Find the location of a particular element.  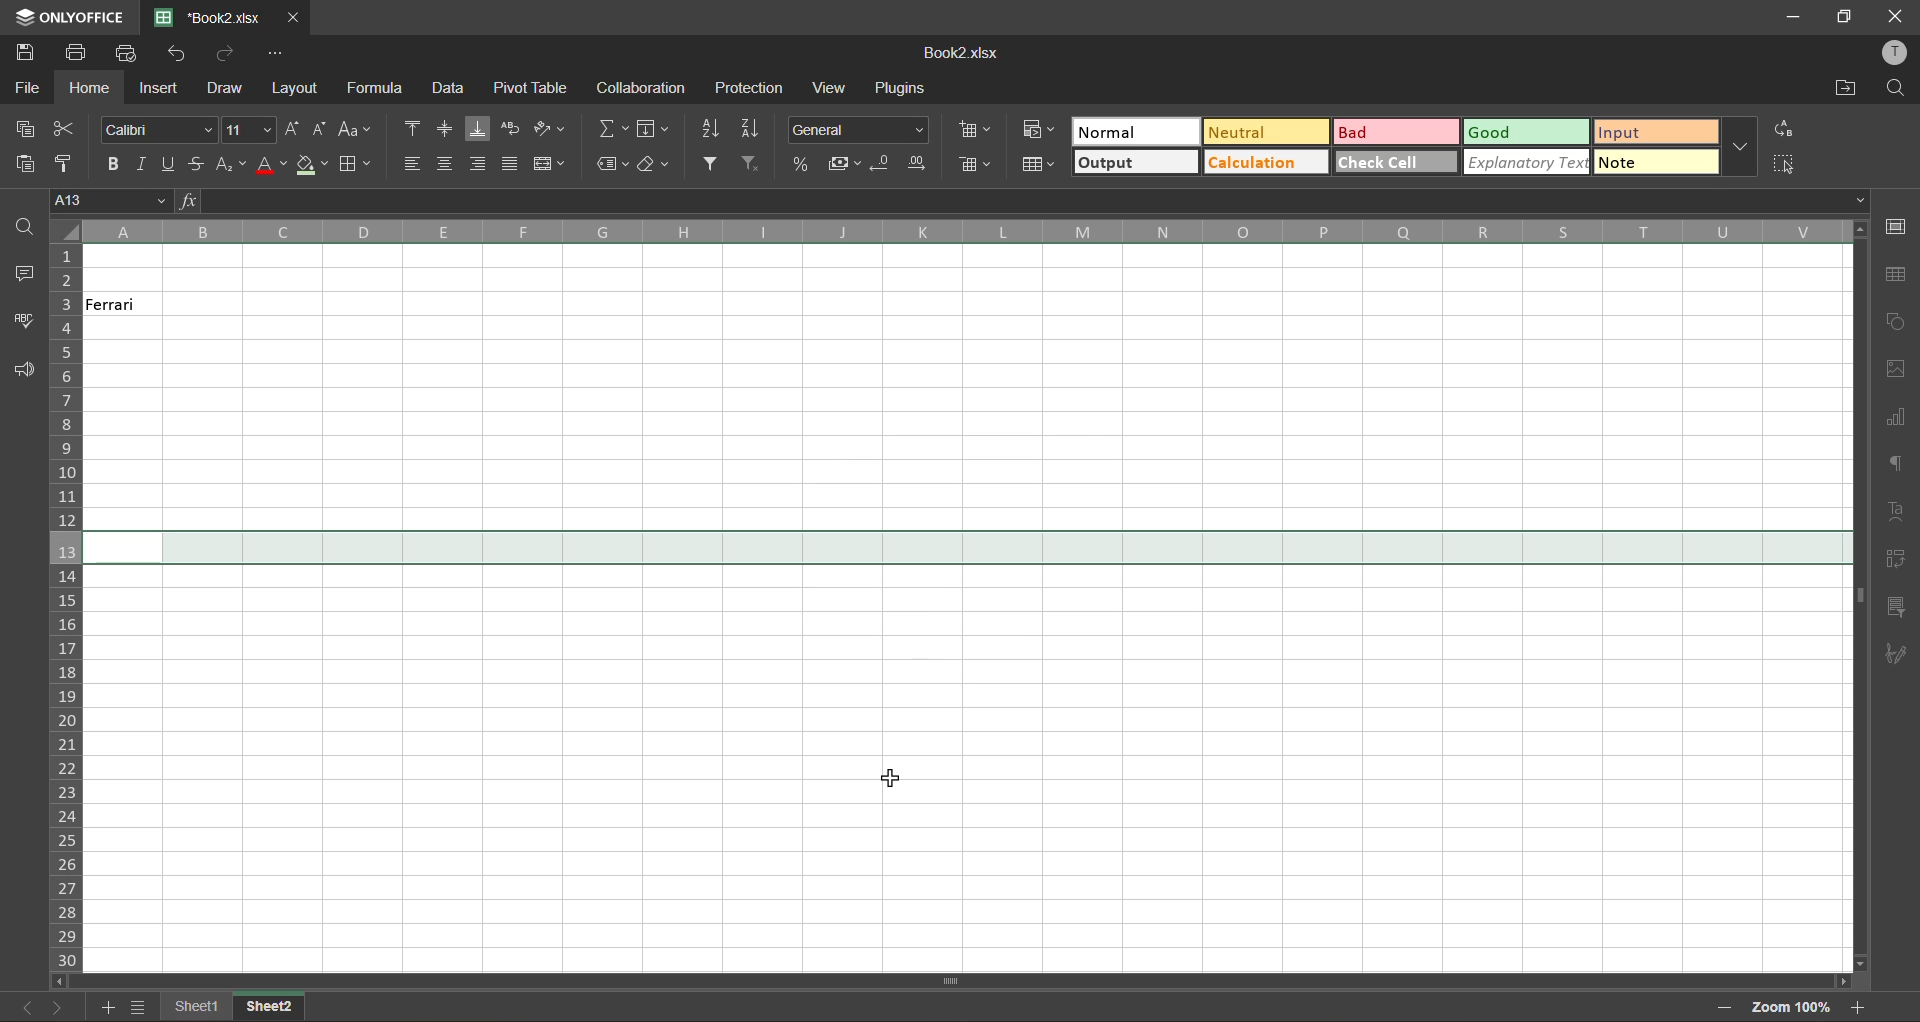

filter is located at coordinates (715, 164).